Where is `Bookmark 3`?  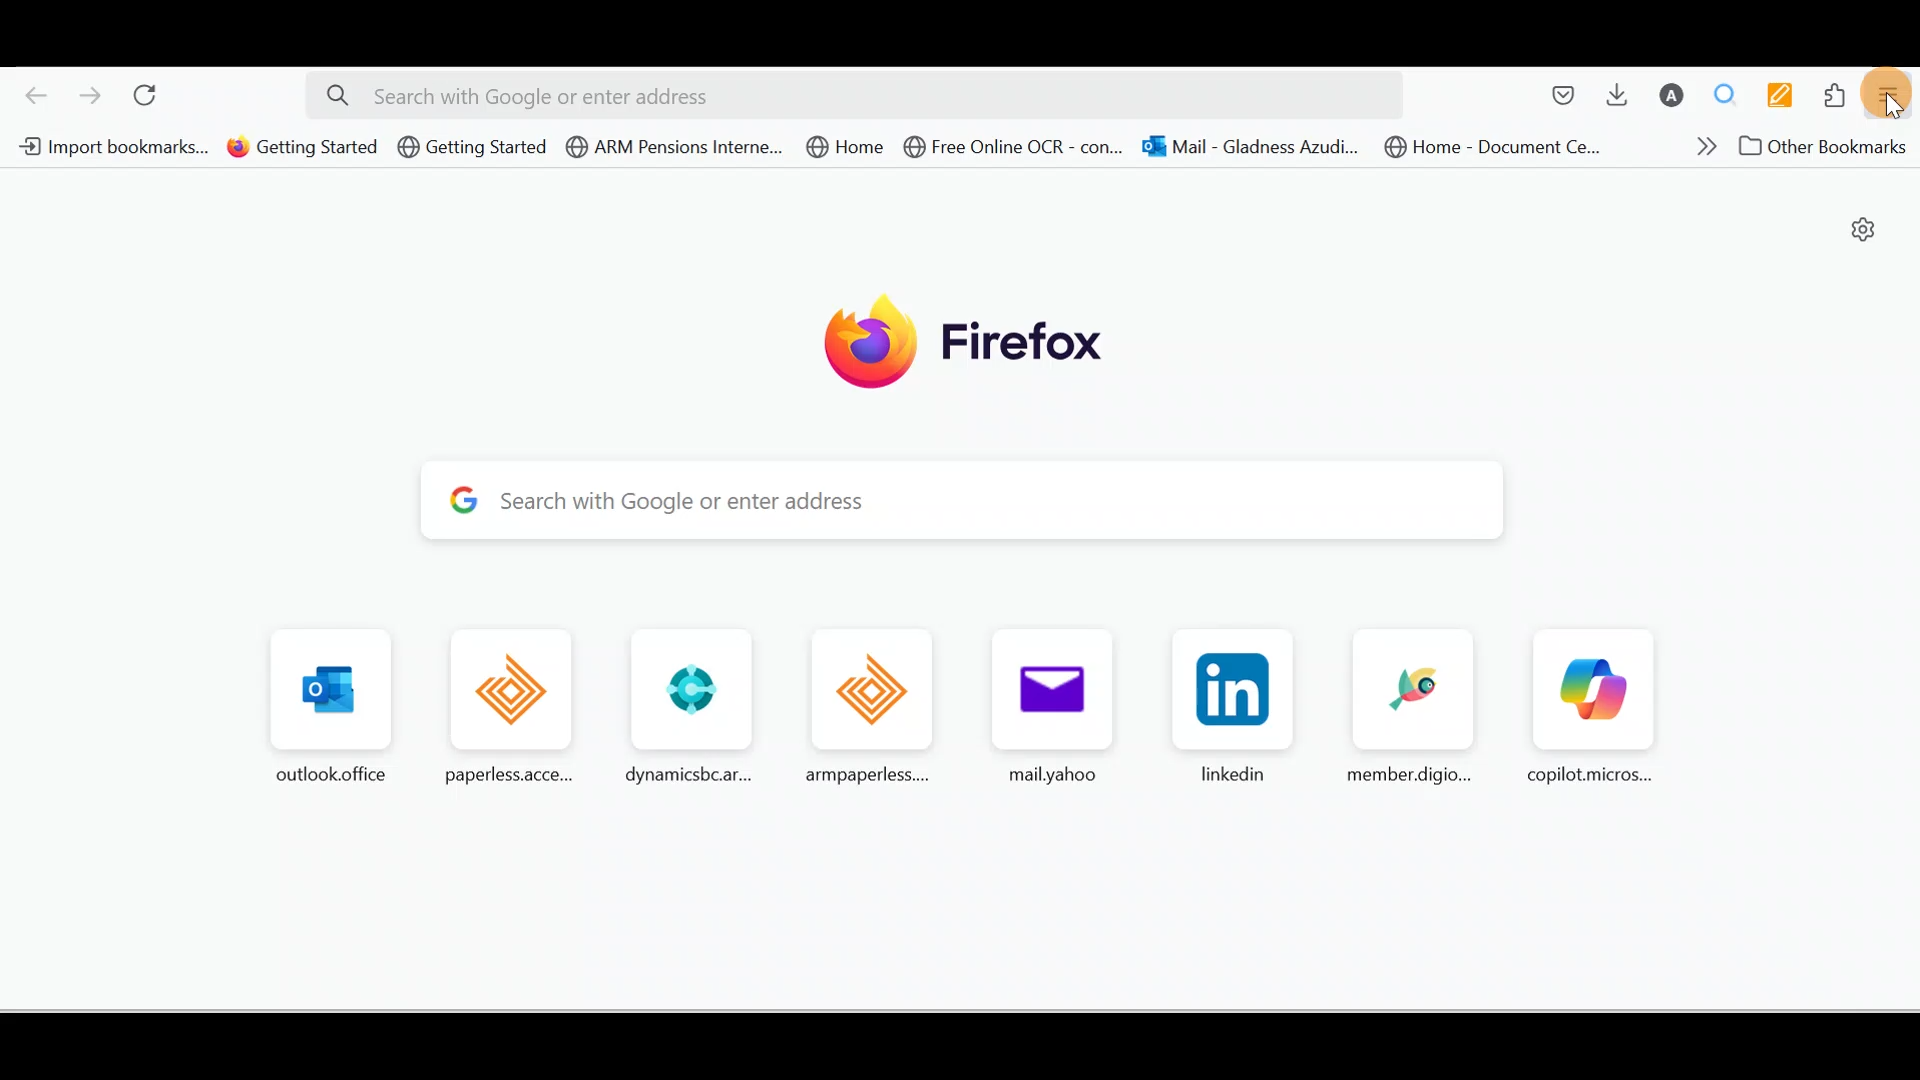 Bookmark 3 is located at coordinates (473, 148).